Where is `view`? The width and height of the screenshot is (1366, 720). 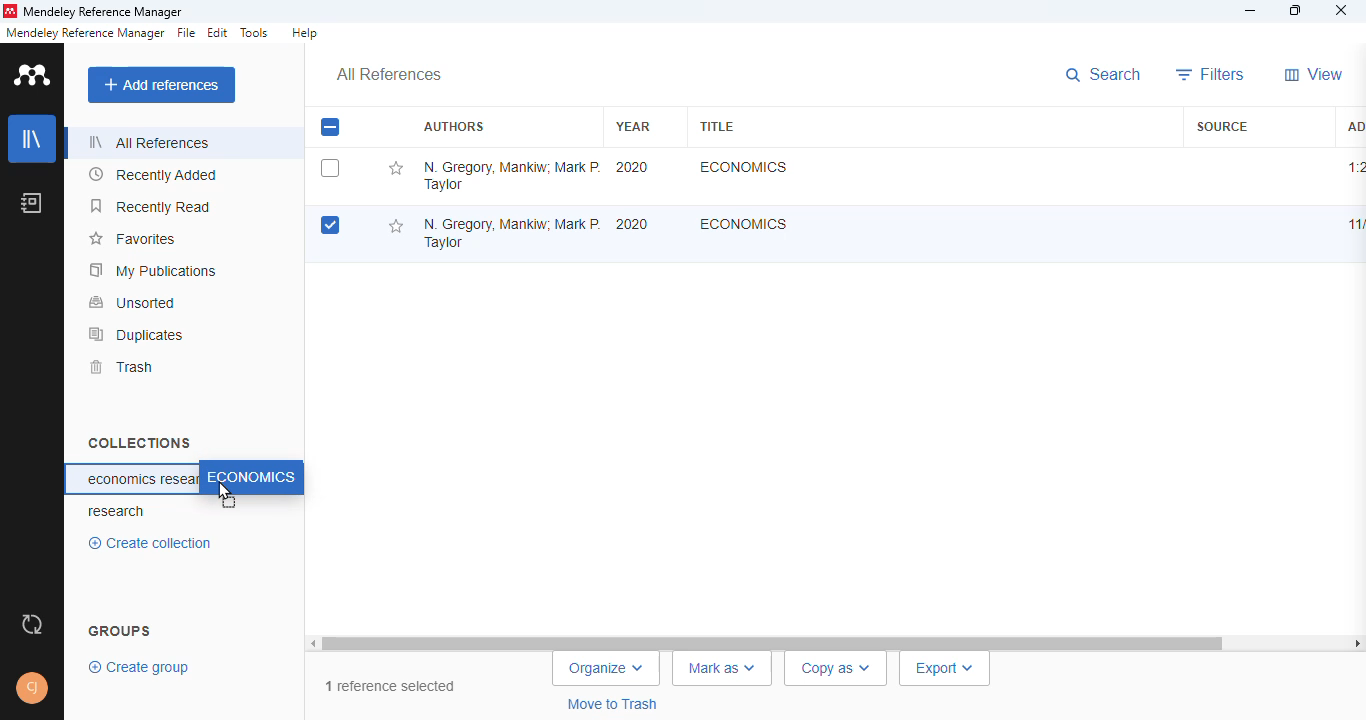 view is located at coordinates (1314, 74).